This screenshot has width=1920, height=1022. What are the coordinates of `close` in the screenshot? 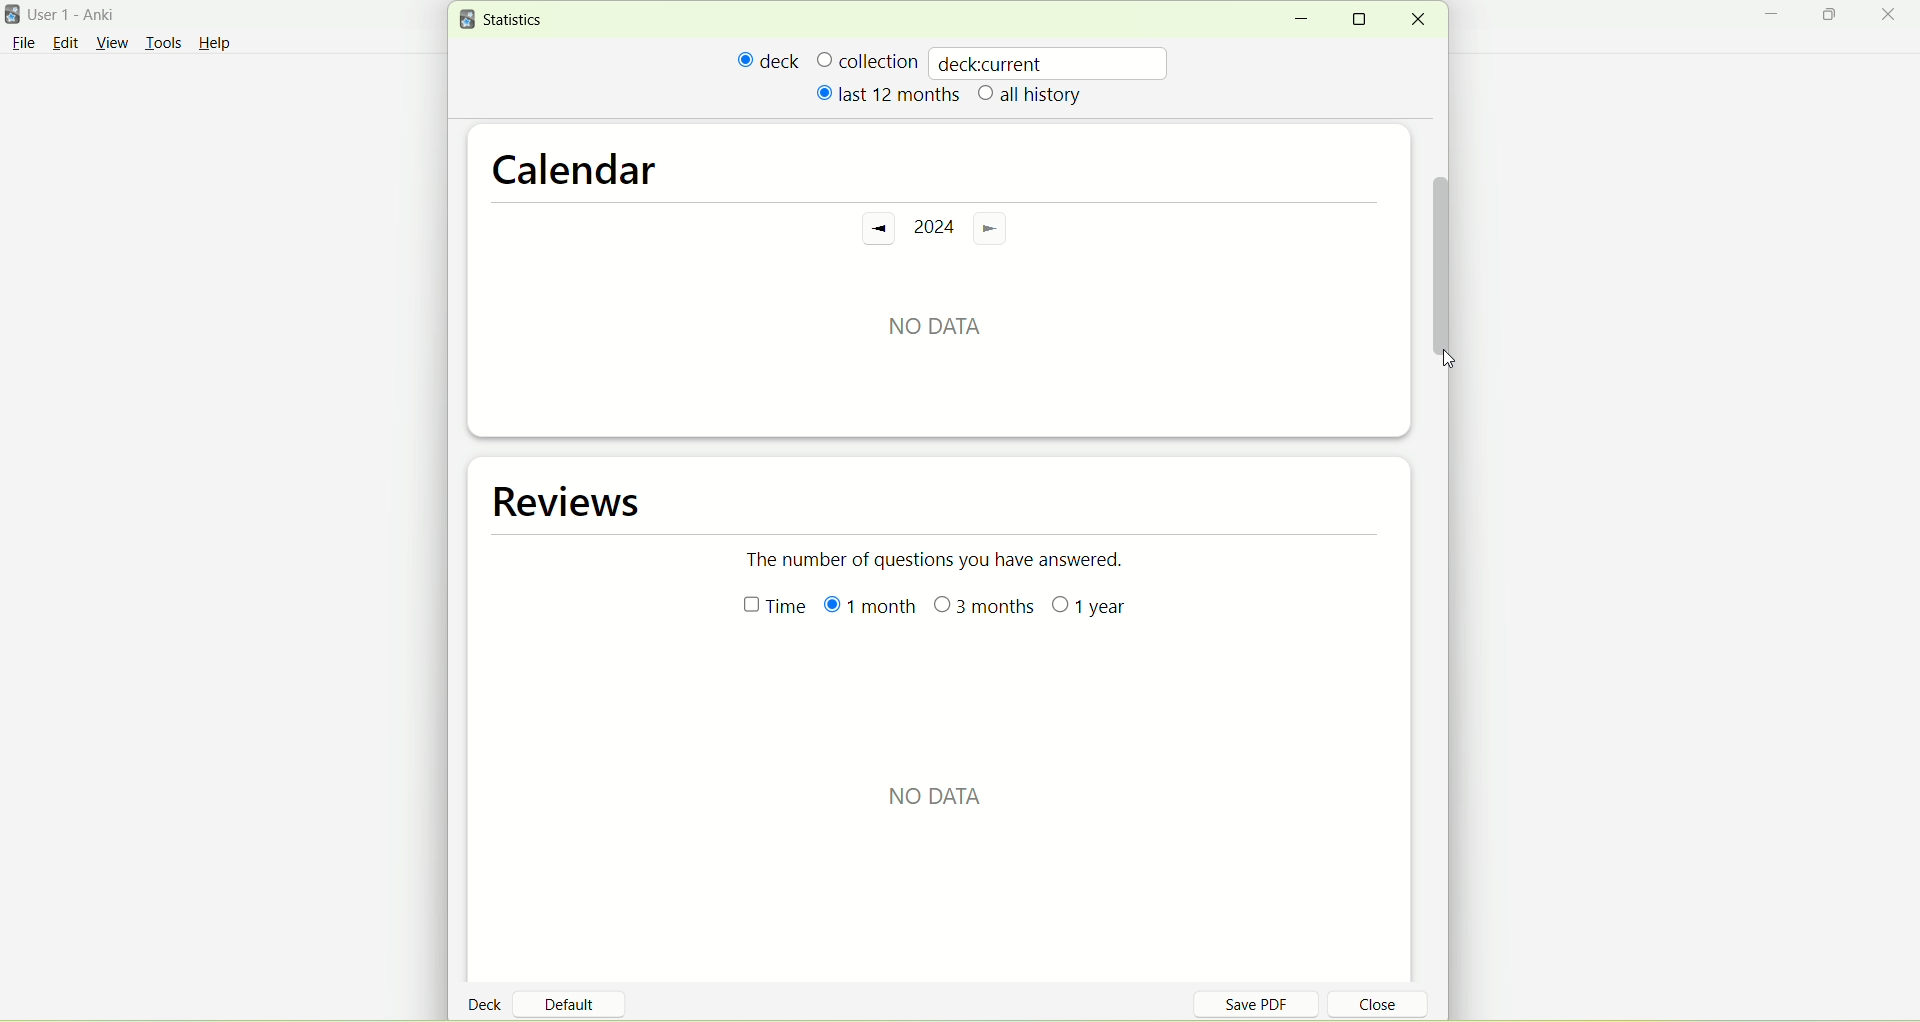 It's located at (1366, 1007).